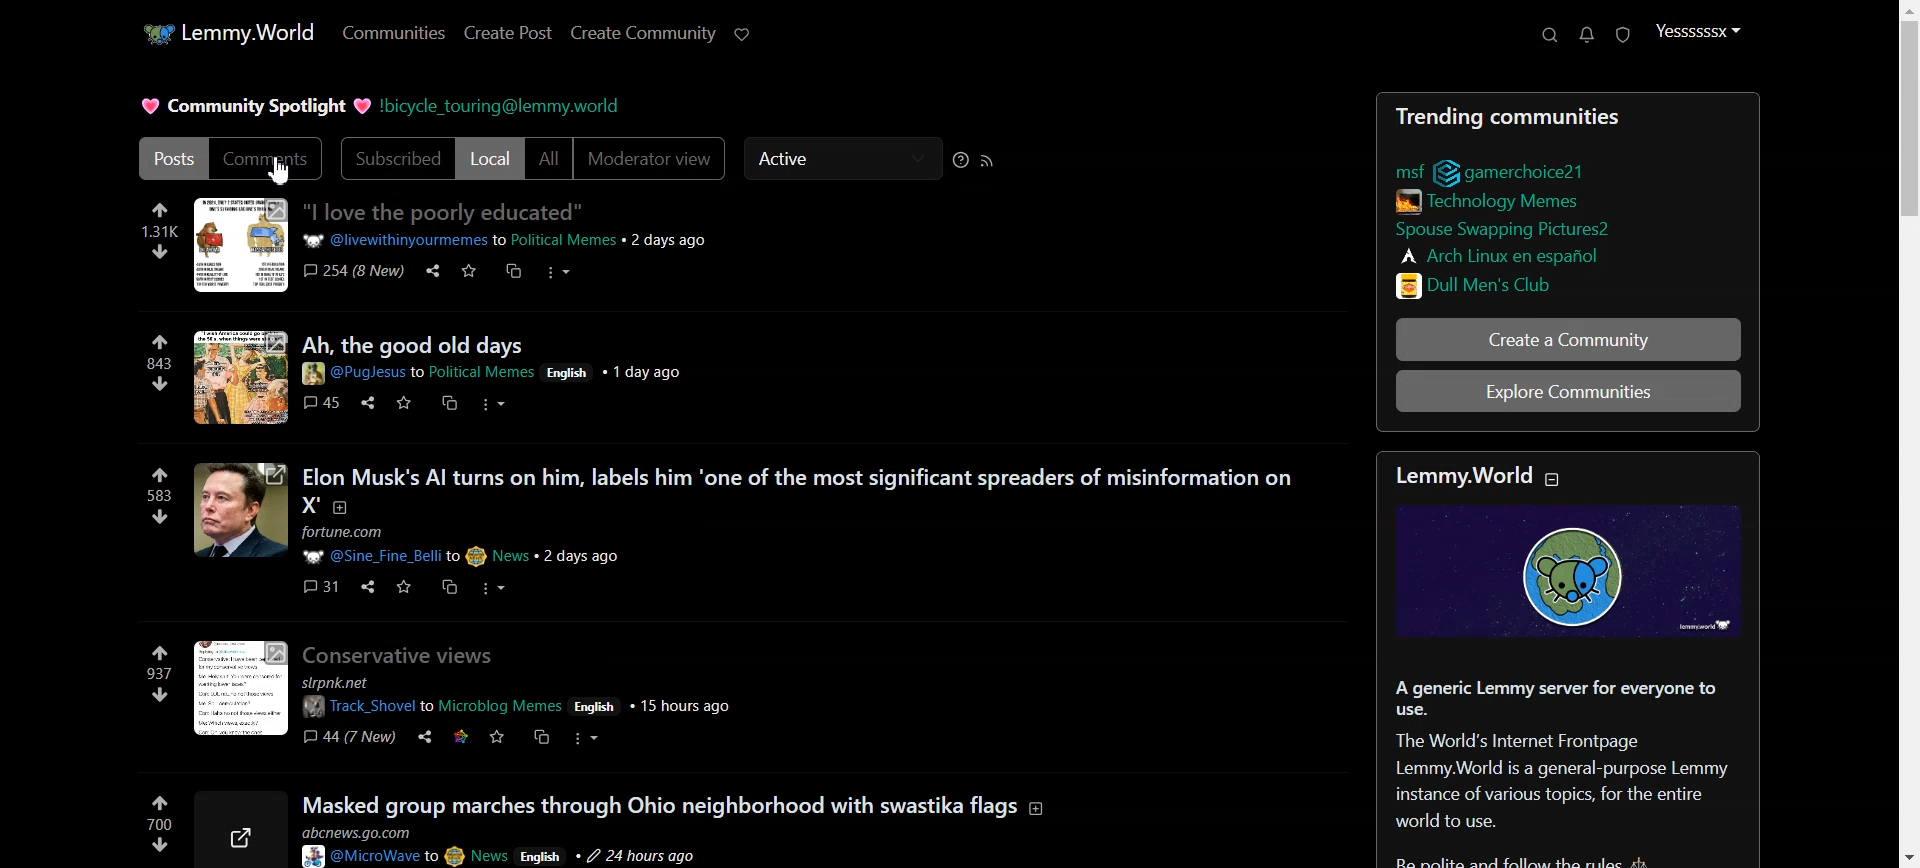  What do you see at coordinates (160, 230) in the screenshot?
I see `1.31k` at bounding box center [160, 230].